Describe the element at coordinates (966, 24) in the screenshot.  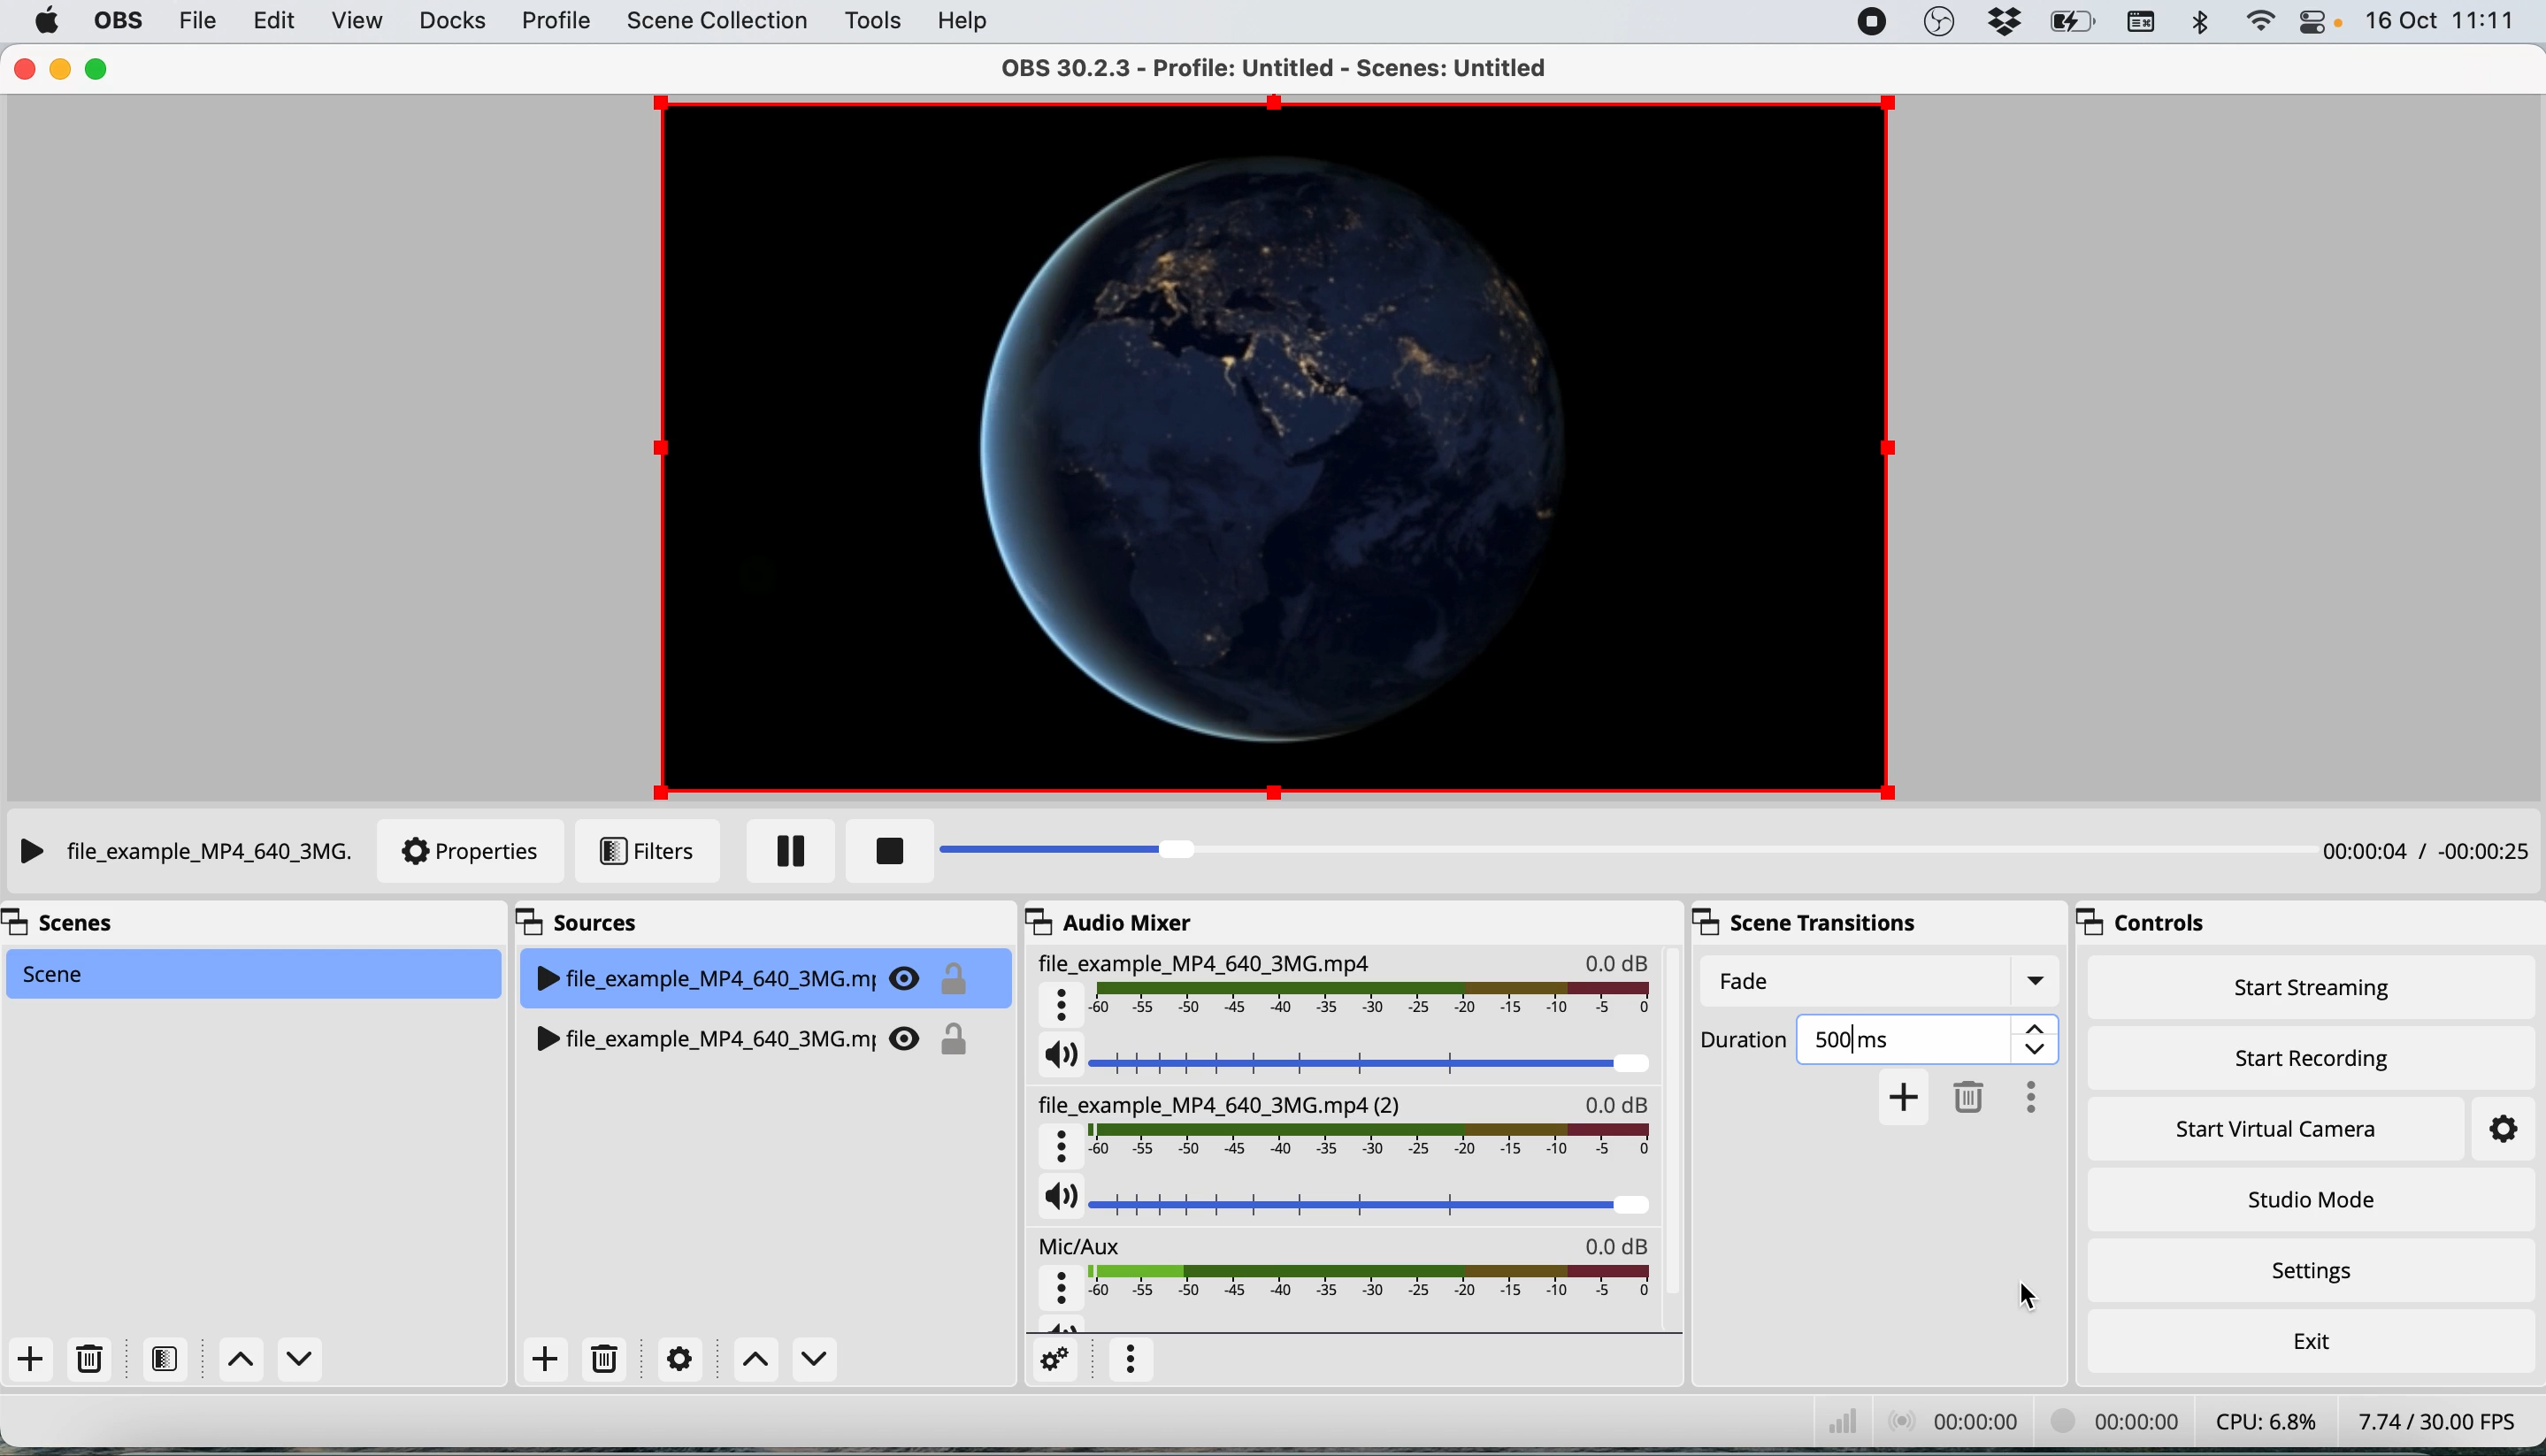
I see `help` at that location.